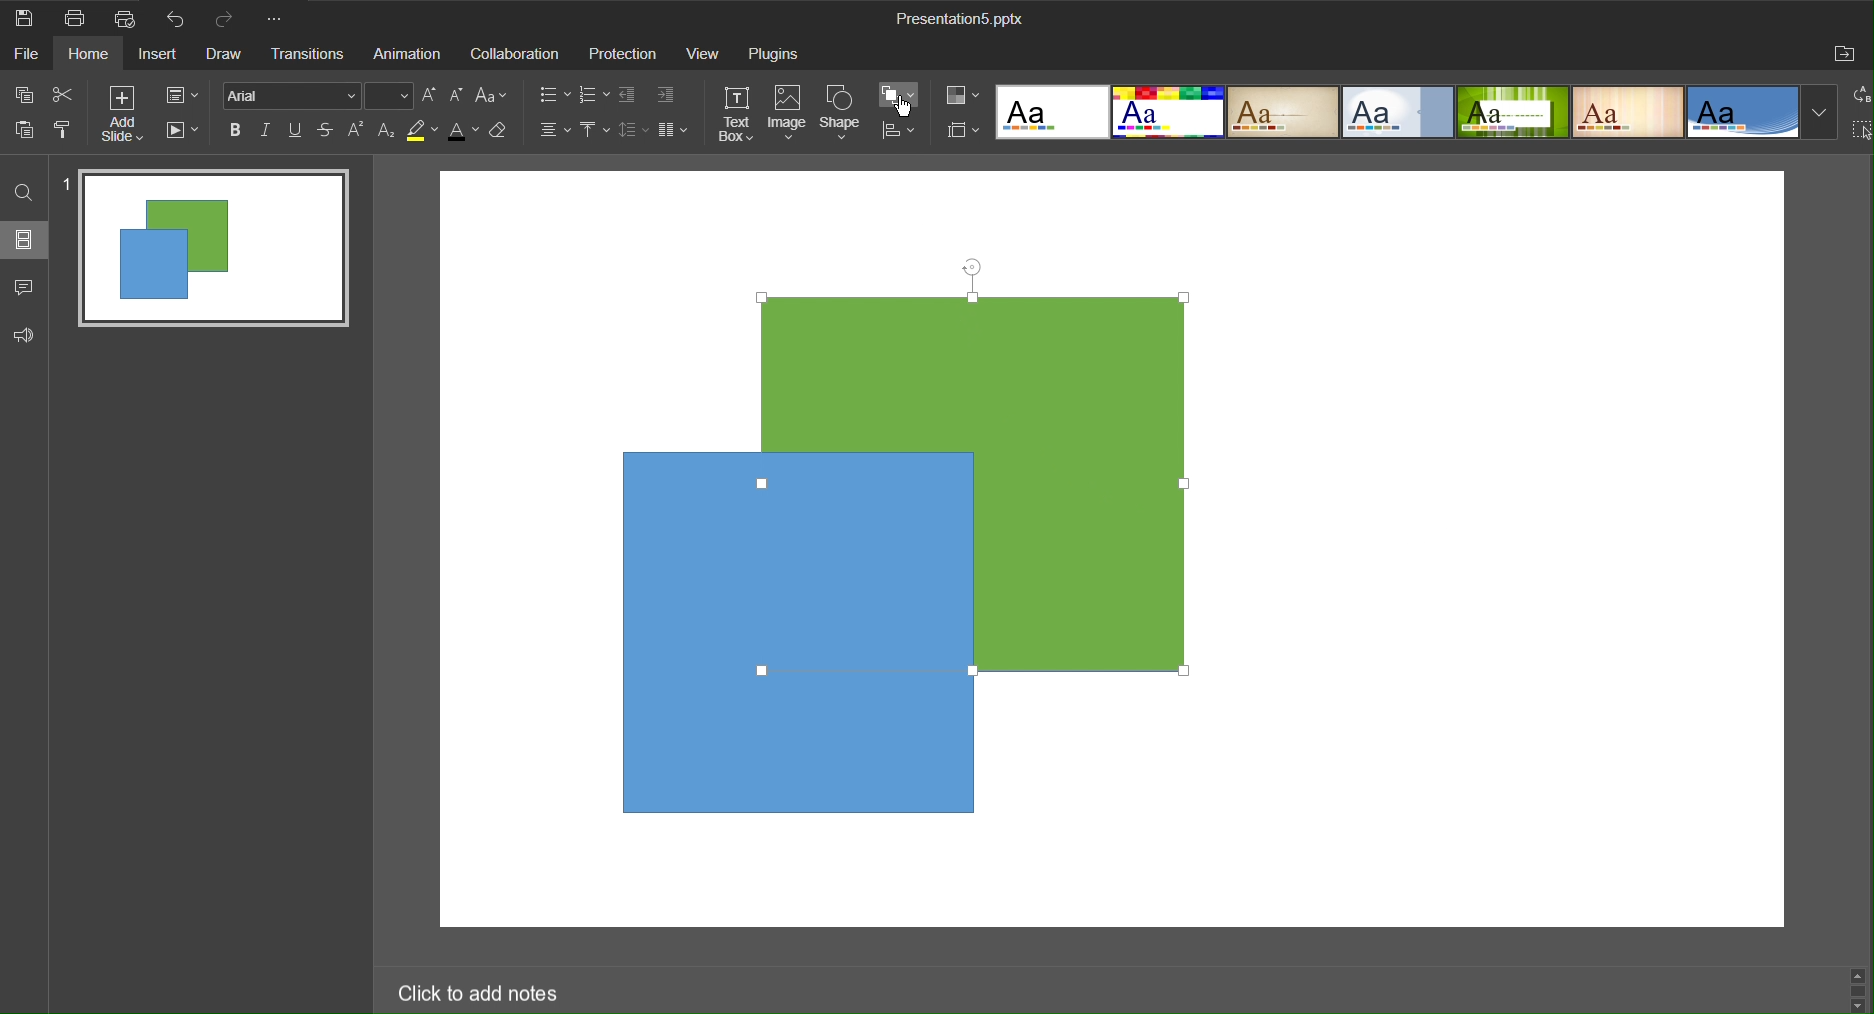  What do you see at coordinates (231, 55) in the screenshot?
I see `Draw` at bounding box center [231, 55].